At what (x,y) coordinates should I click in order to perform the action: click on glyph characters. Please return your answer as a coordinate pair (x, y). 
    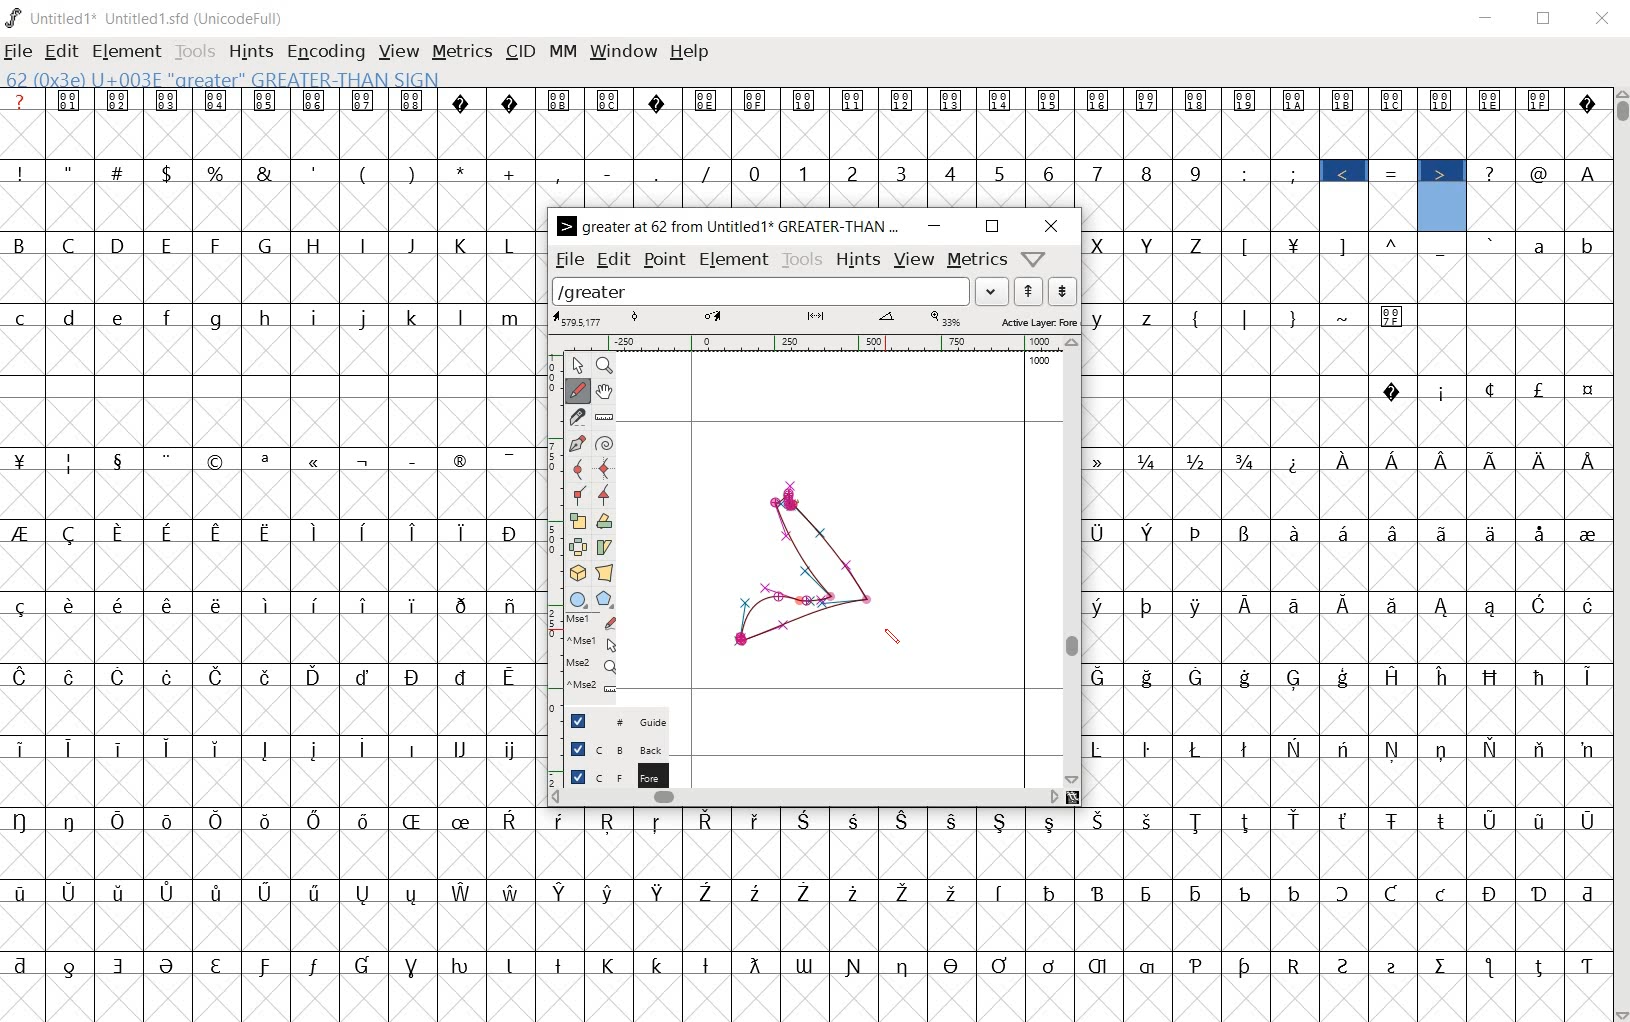
    Looking at the image, I should click on (1348, 521).